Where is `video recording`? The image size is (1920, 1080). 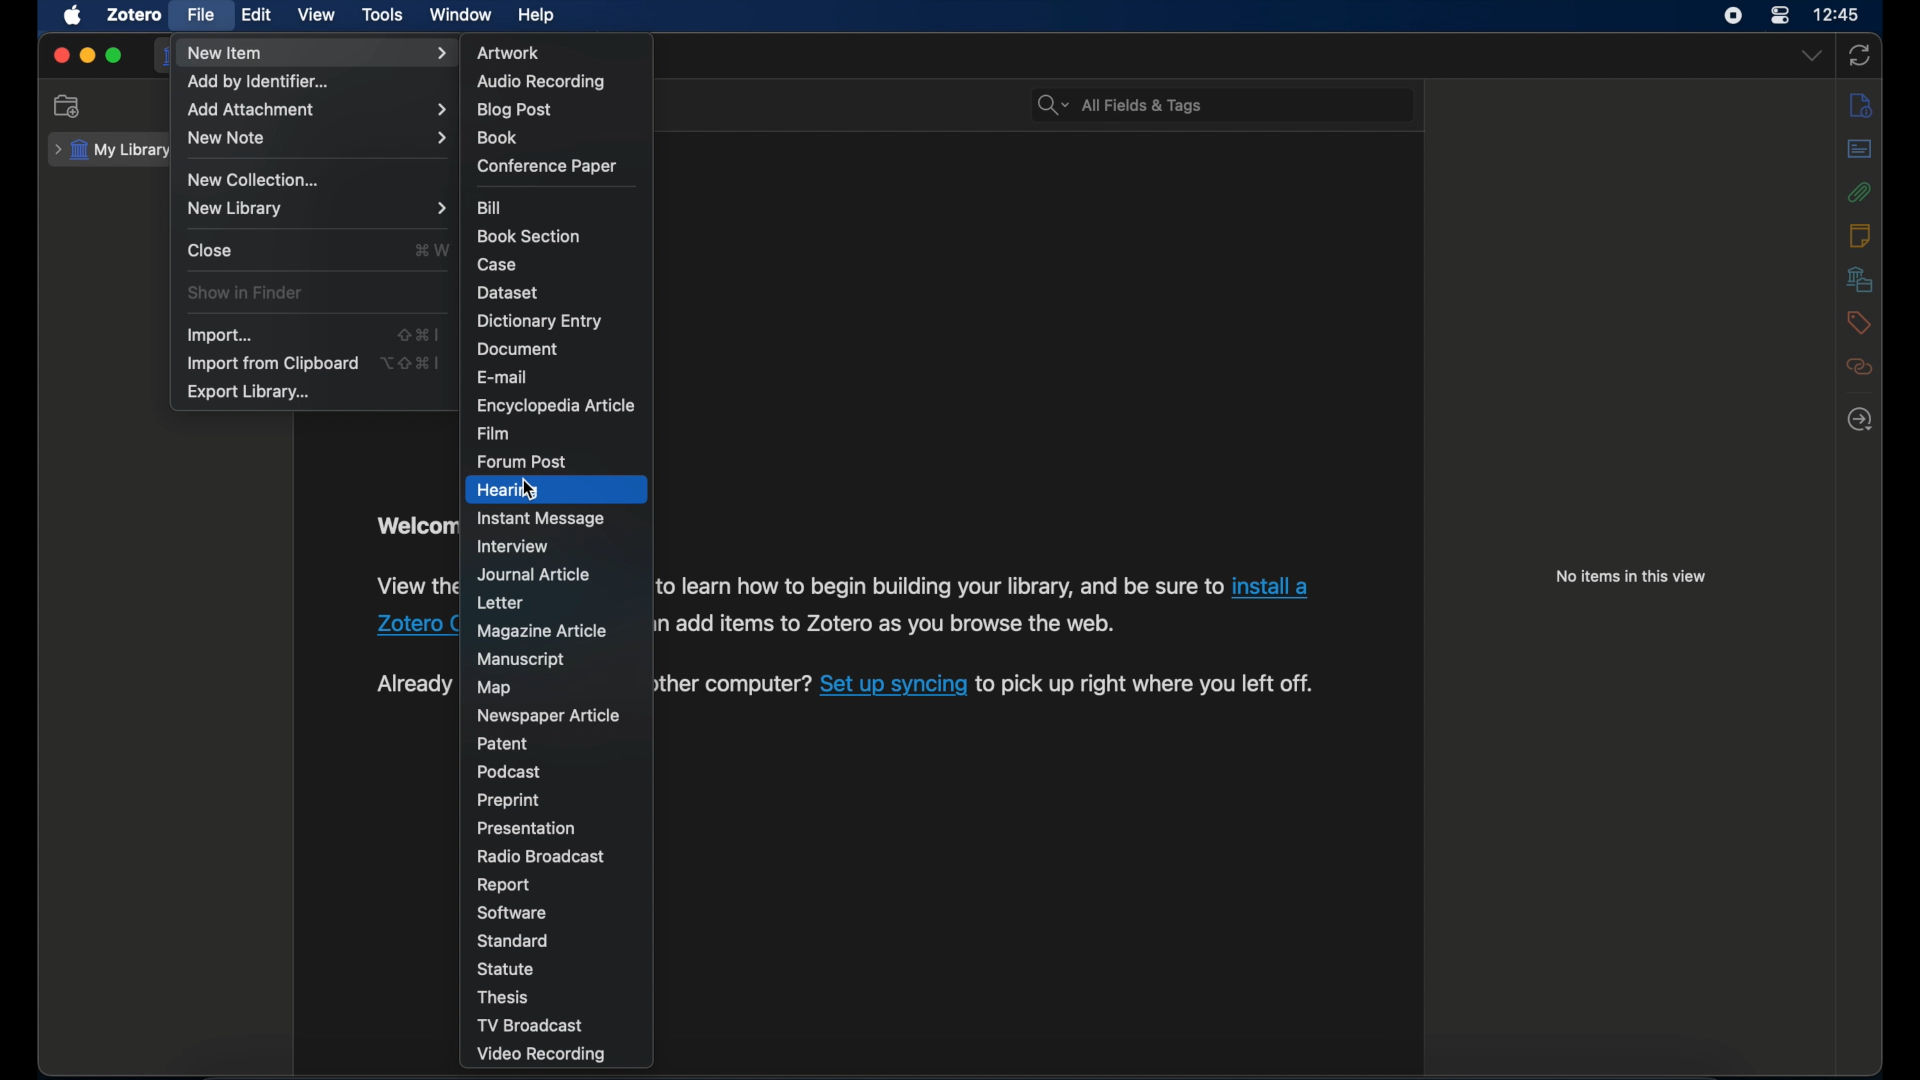
video recording is located at coordinates (540, 1054).